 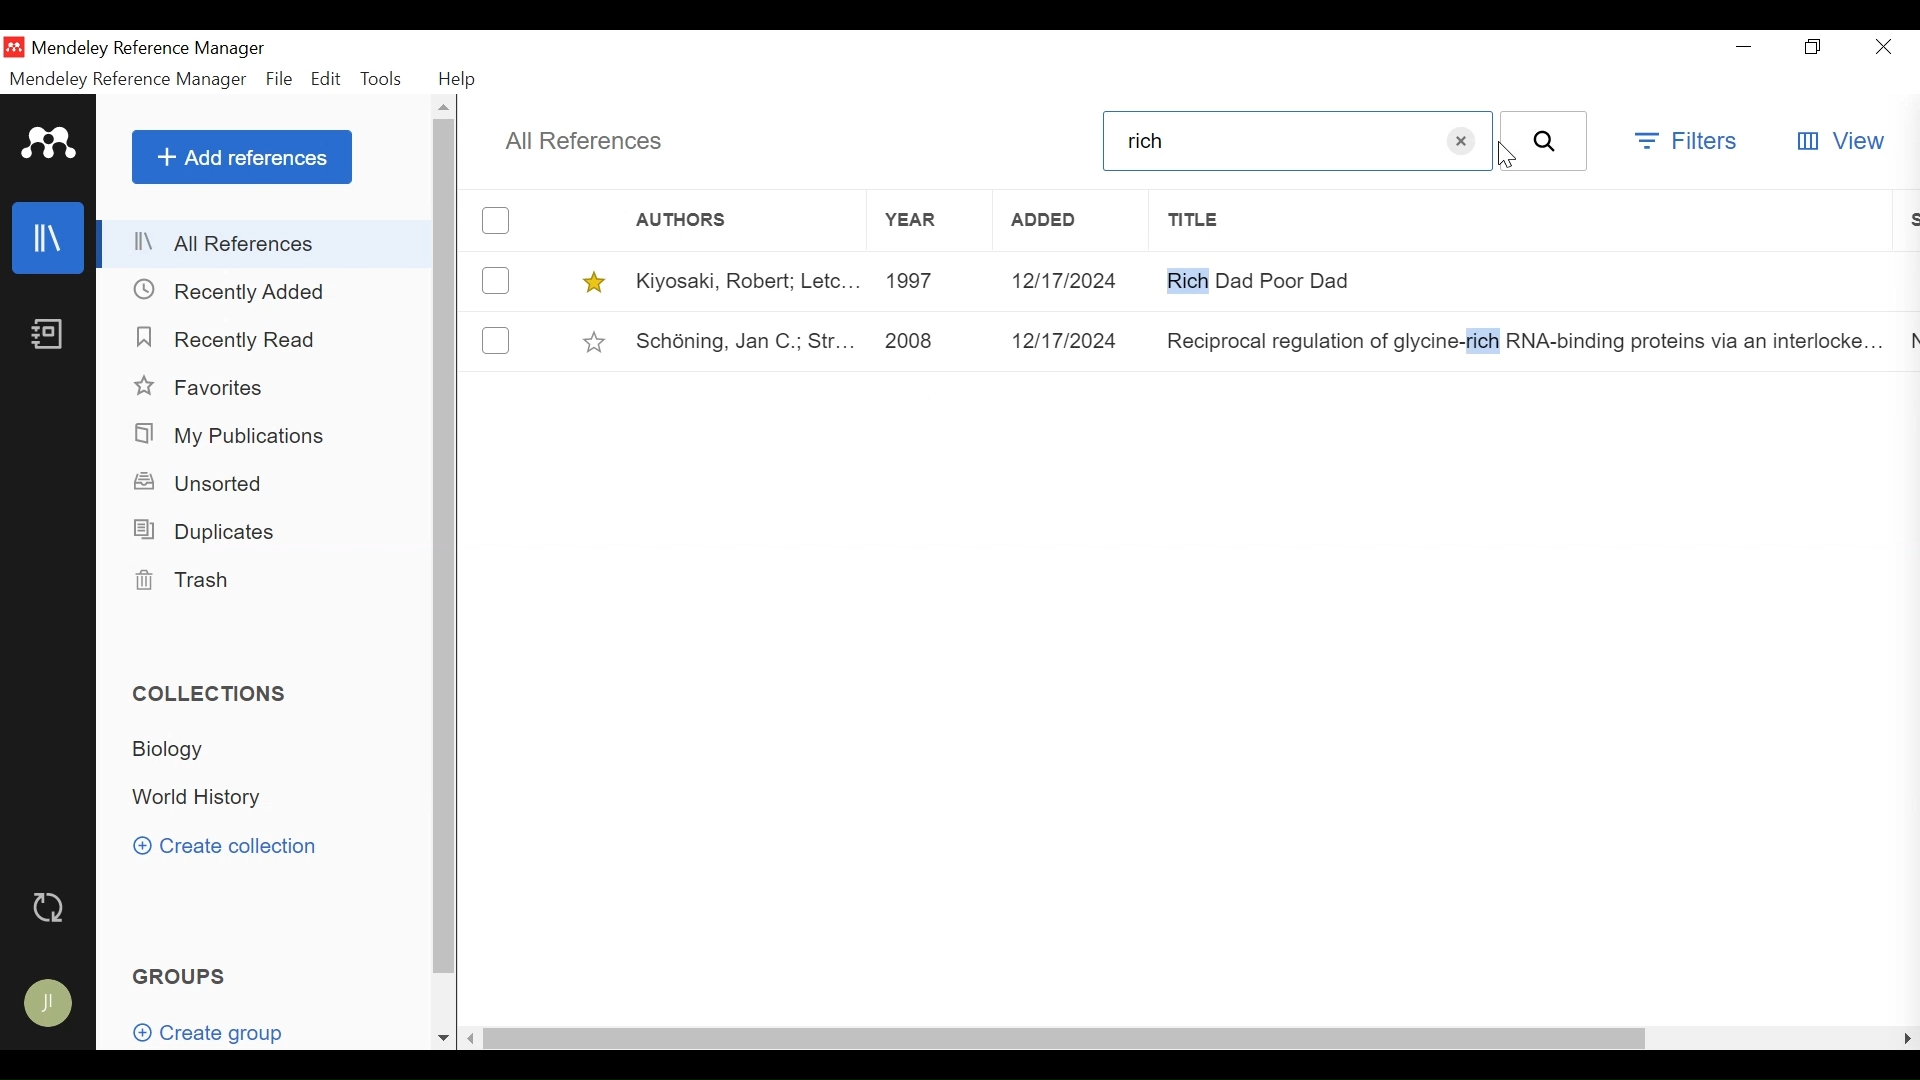 What do you see at coordinates (181, 49) in the screenshot?
I see `Mendeley Reference Manager` at bounding box center [181, 49].